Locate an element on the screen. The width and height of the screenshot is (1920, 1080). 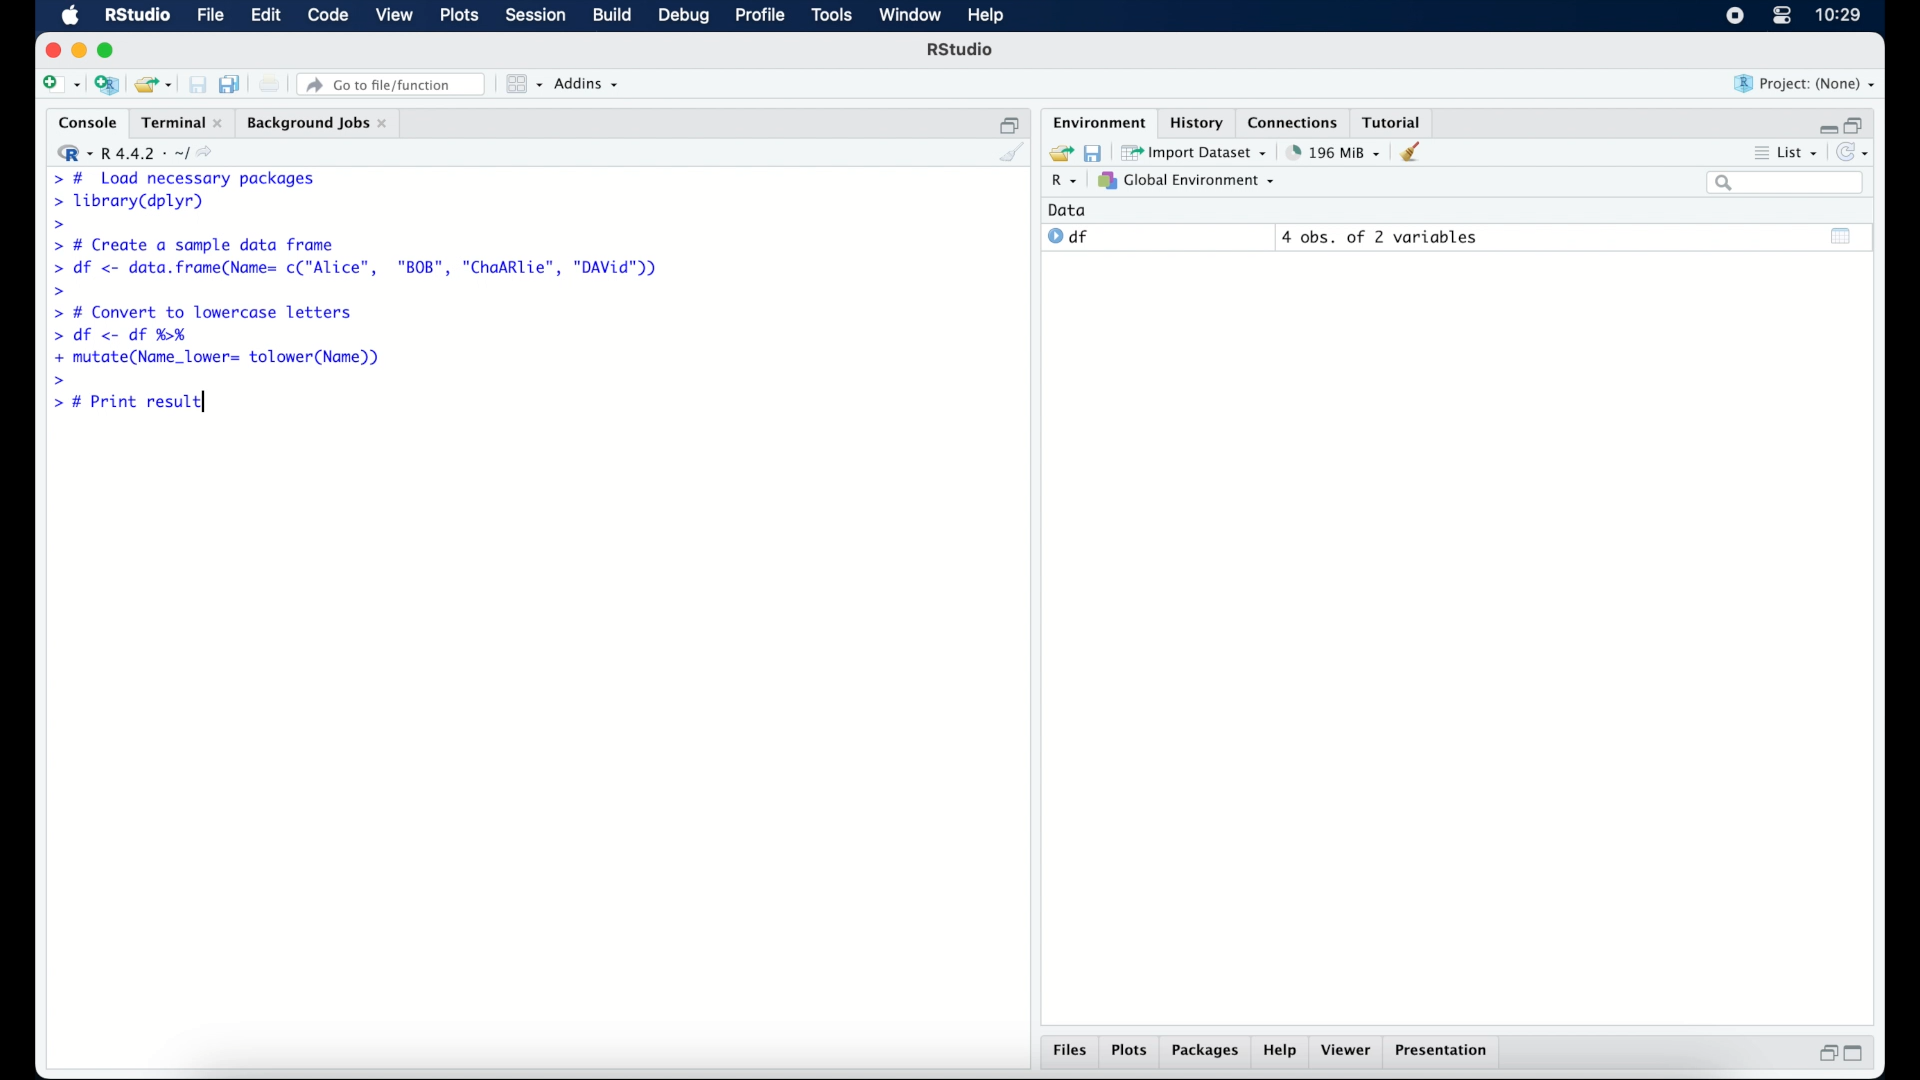
search bar is located at coordinates (1784, 184).